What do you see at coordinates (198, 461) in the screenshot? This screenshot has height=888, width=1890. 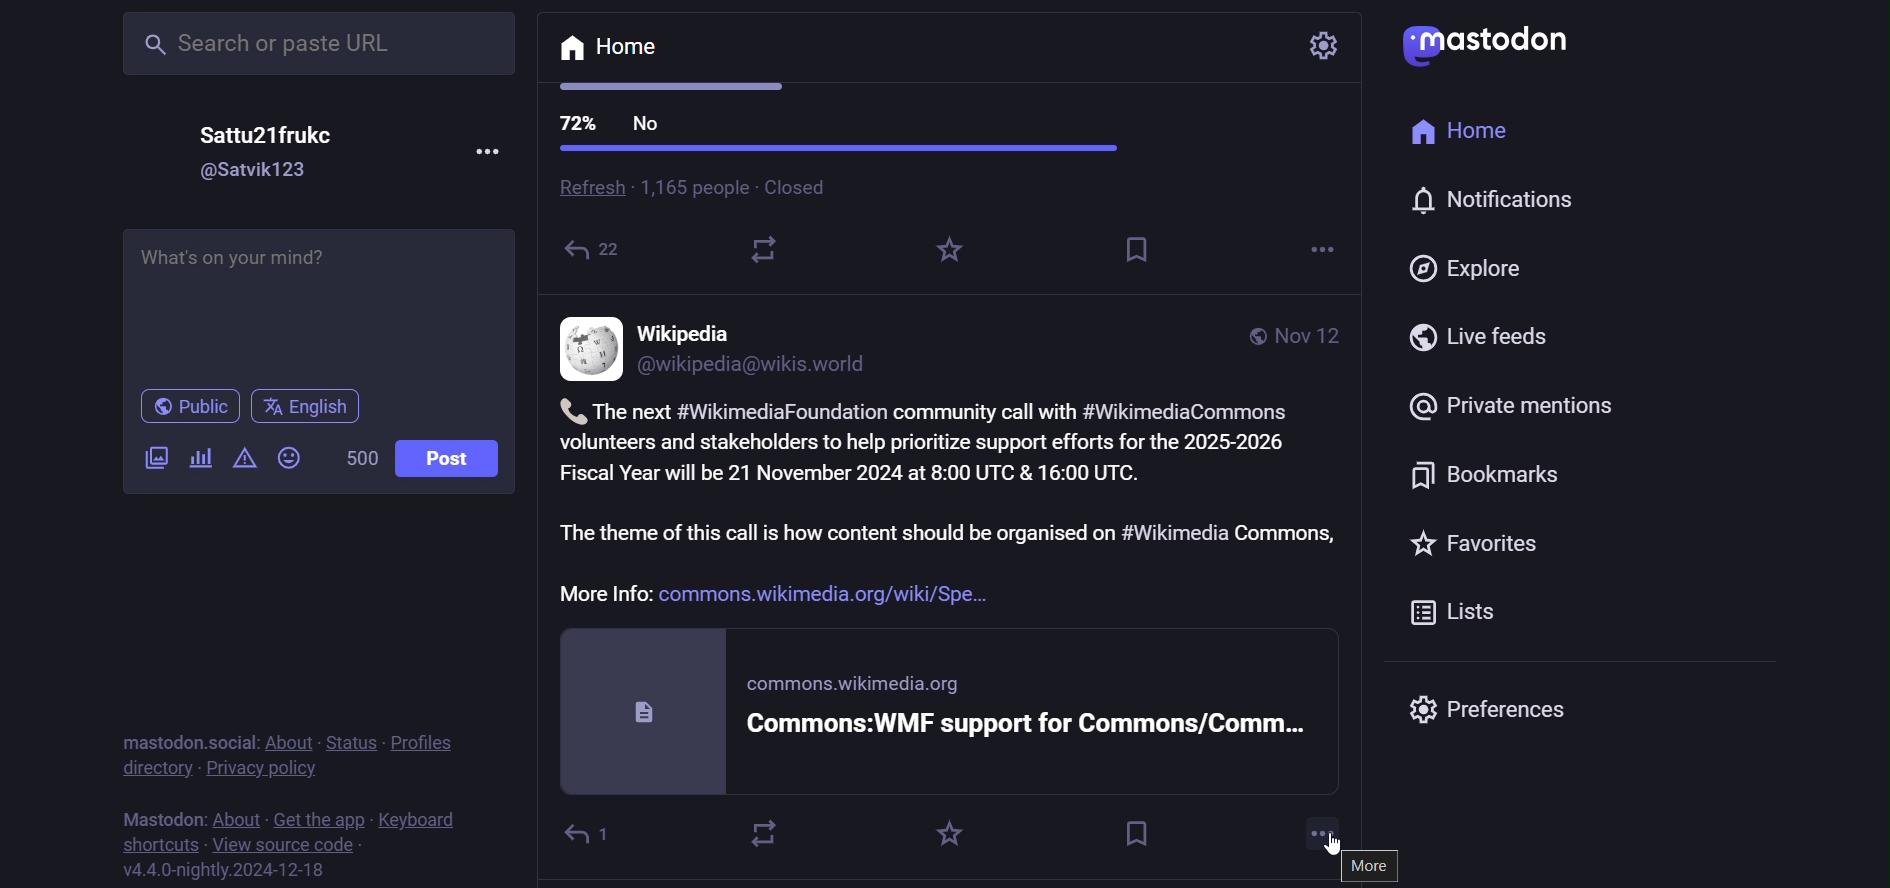 I see `poll` at bounding box center [198, 461].